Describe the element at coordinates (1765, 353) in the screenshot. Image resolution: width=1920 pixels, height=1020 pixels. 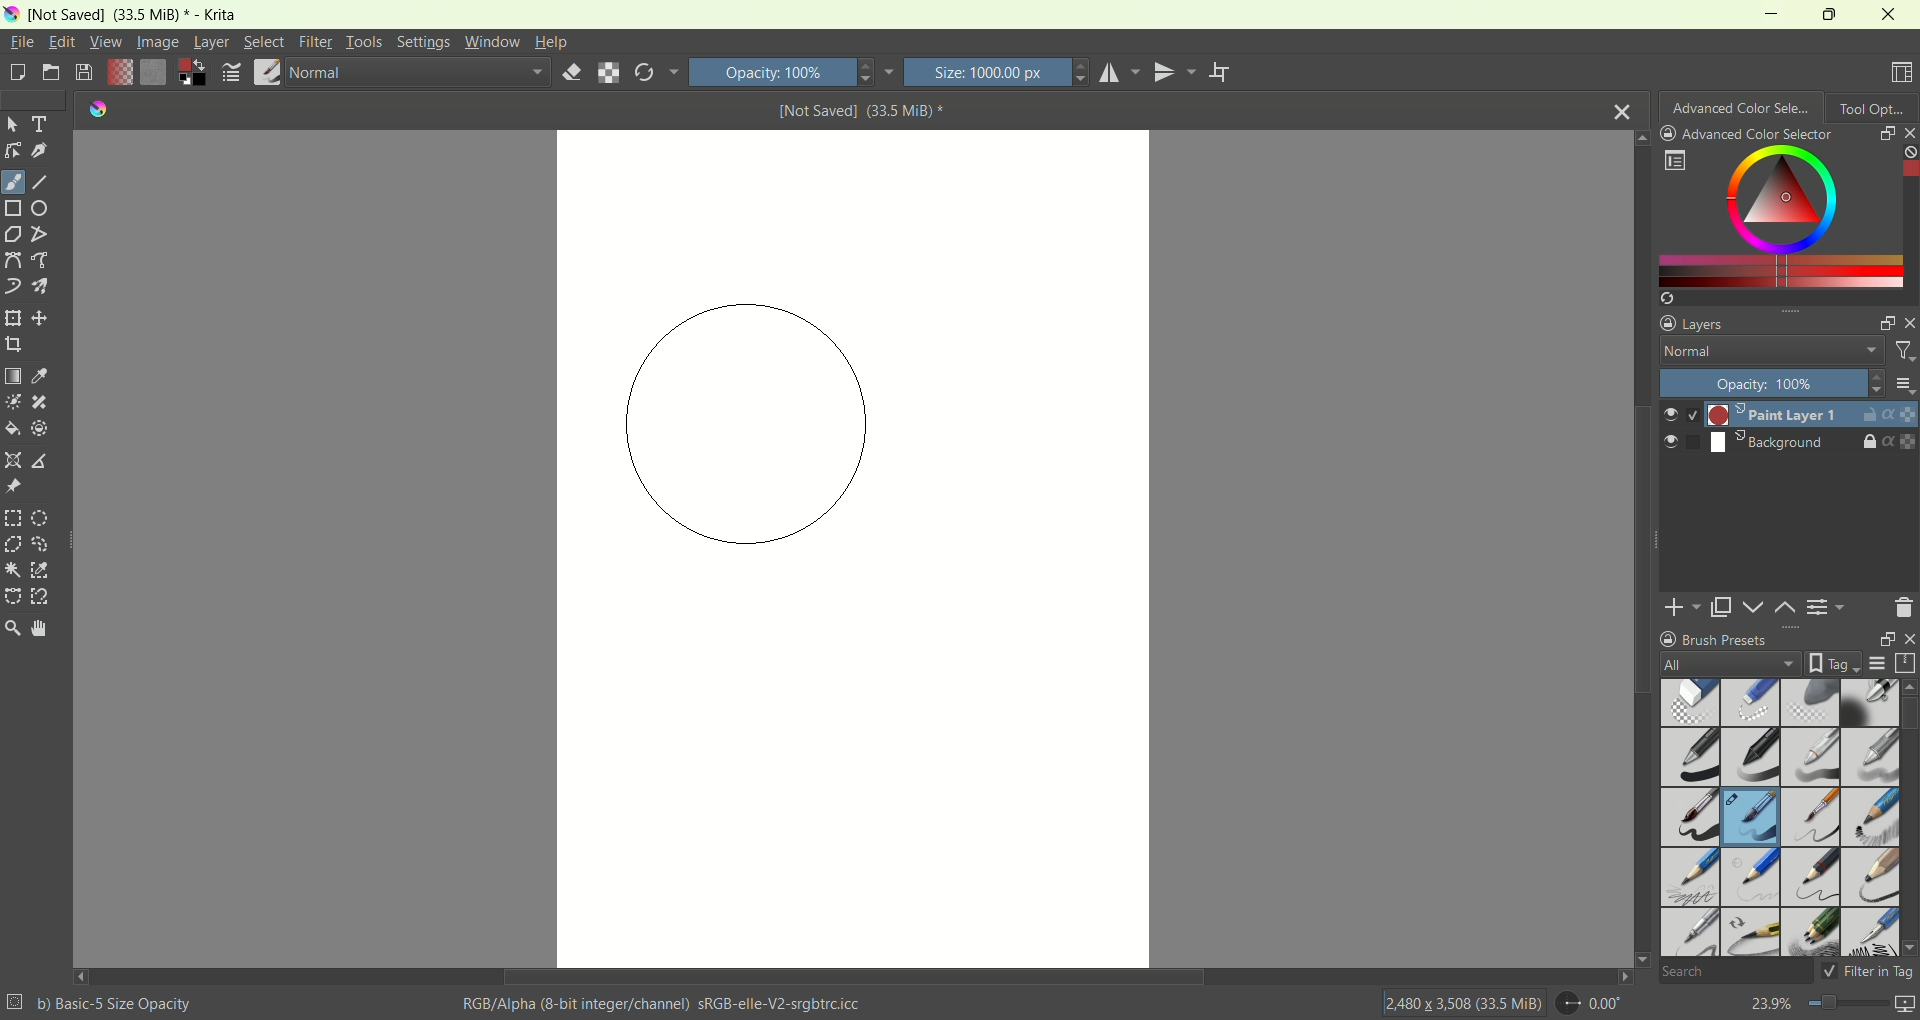
I see `normal` at that location.